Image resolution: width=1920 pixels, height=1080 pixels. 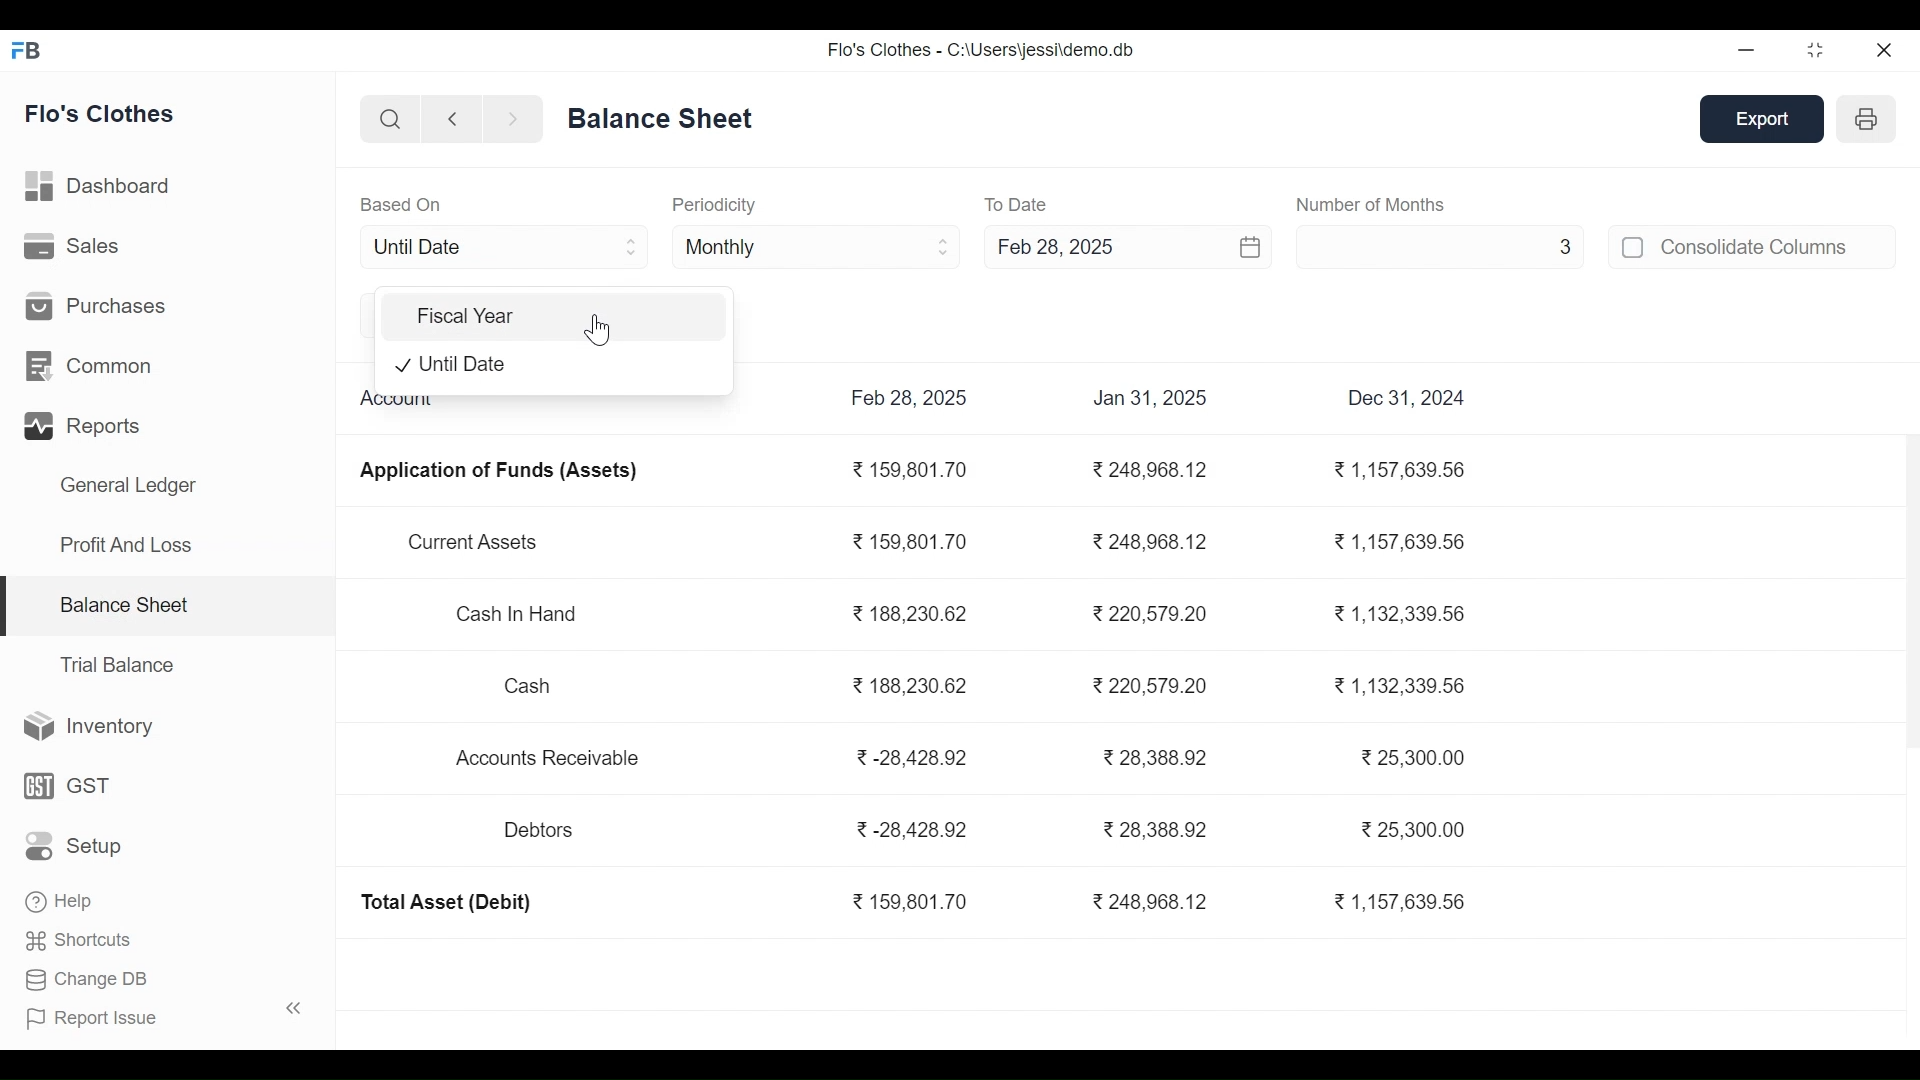 What do you see at coordinates (1440, 245) in the screenshot?
I see `3` at bounding box center [1440, 245].